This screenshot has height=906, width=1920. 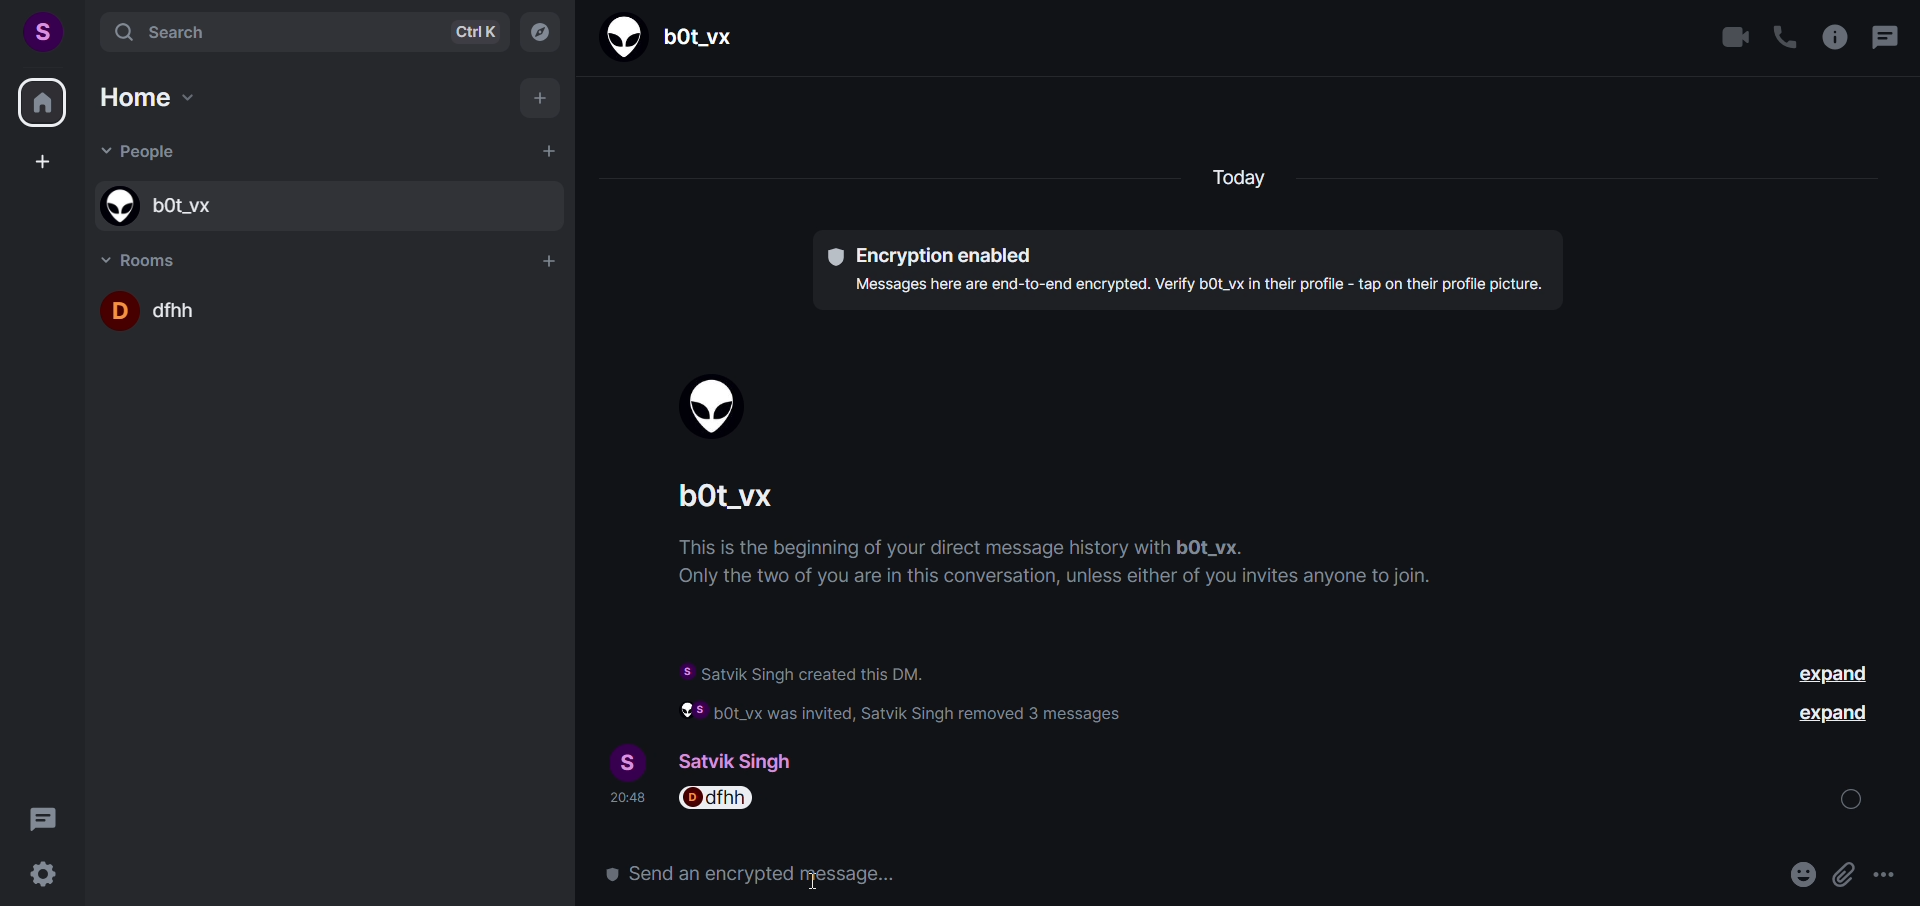 What do you see at coordinates (677, 35) in the screenshot?
I see `people name` at bounding box center [677, 35].